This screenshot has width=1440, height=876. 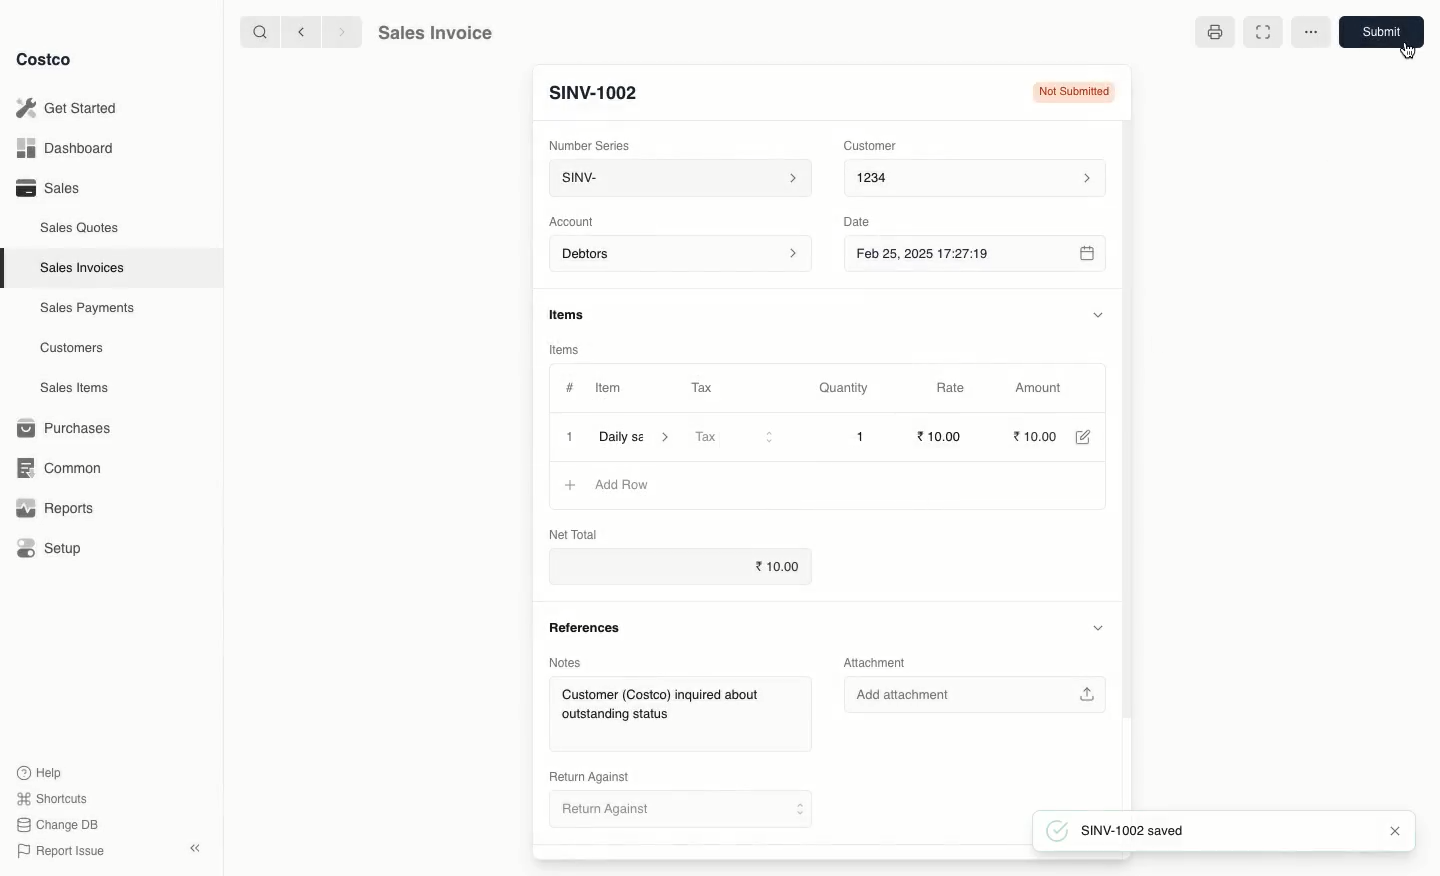 I want to click on 1234, so click(x=983, y=181).